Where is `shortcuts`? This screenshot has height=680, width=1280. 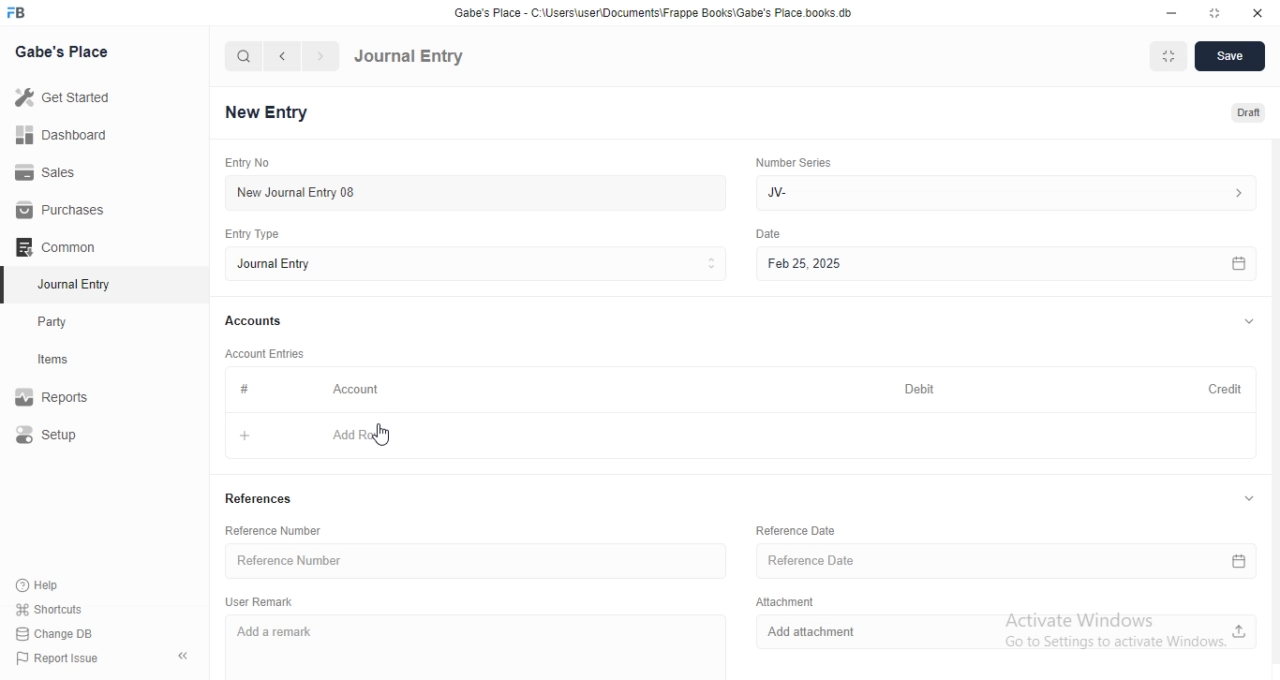 shortcuts is located at coordinates (62, 608).